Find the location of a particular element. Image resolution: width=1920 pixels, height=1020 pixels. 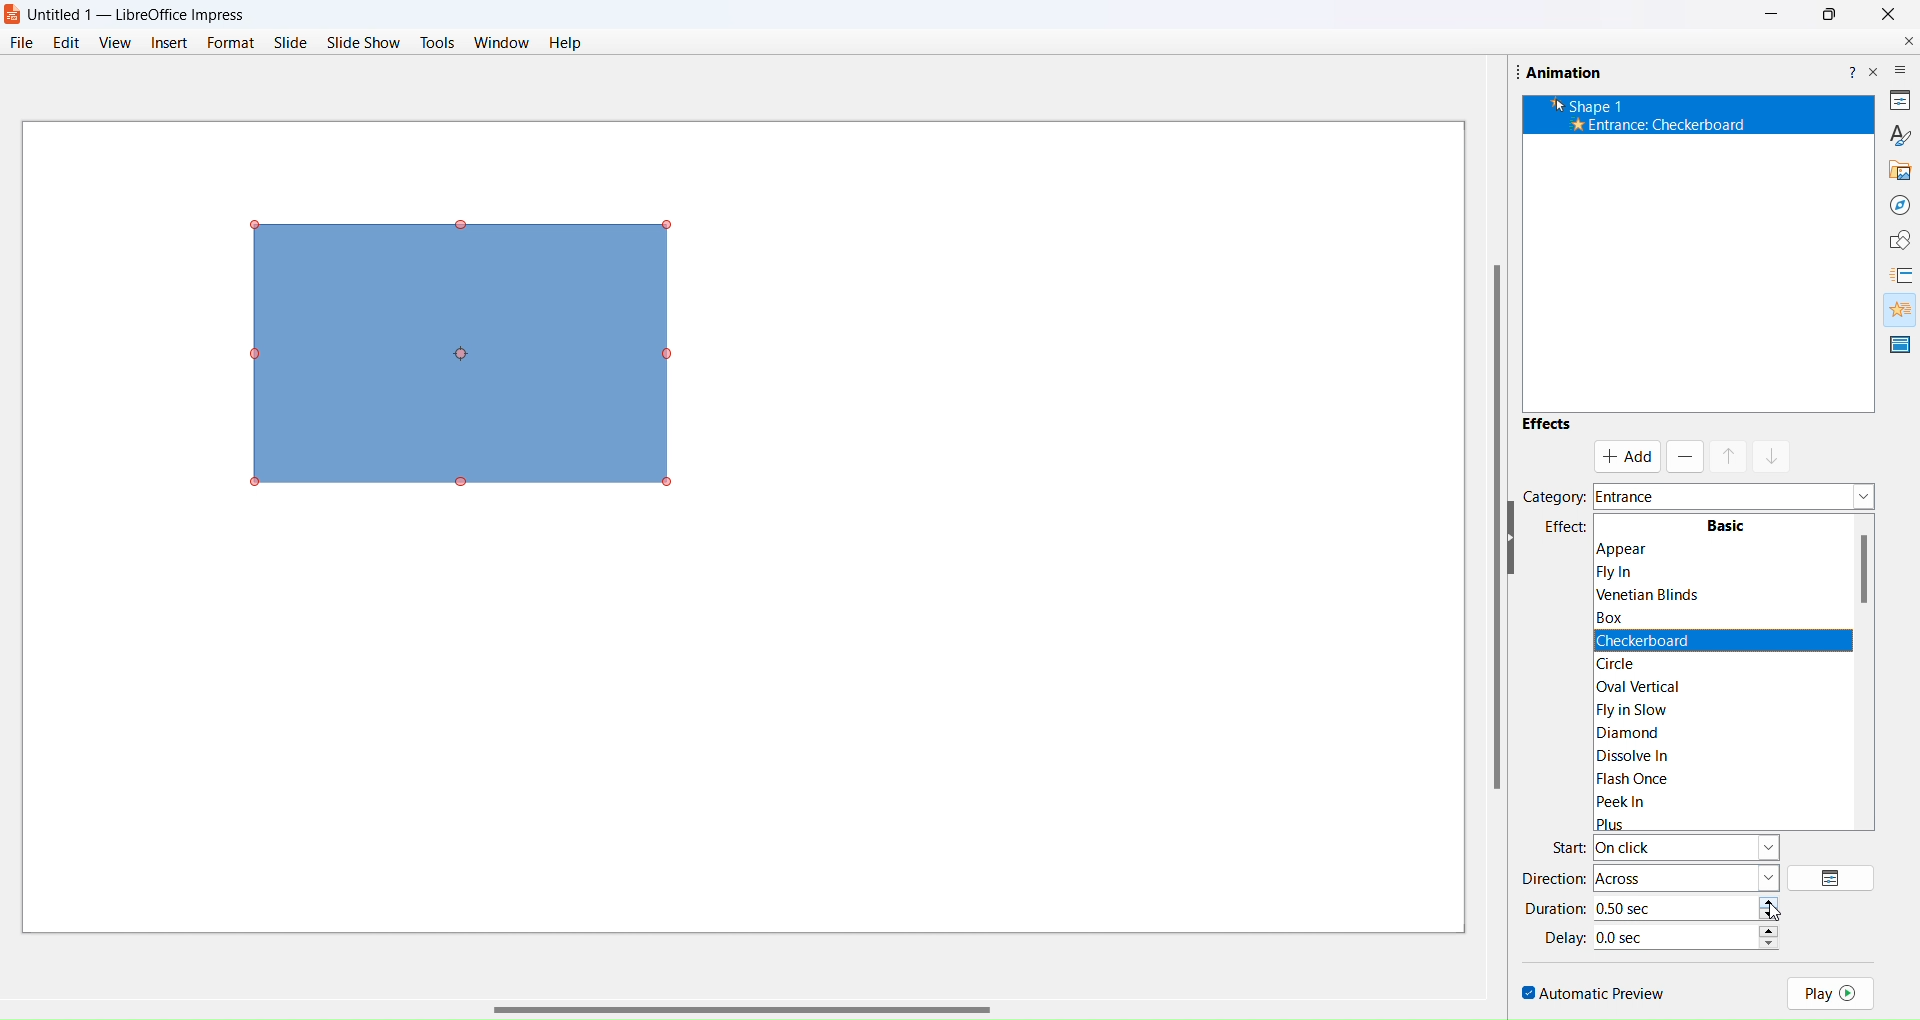

|Fly in Slow is located at coordinates (1652, 708).